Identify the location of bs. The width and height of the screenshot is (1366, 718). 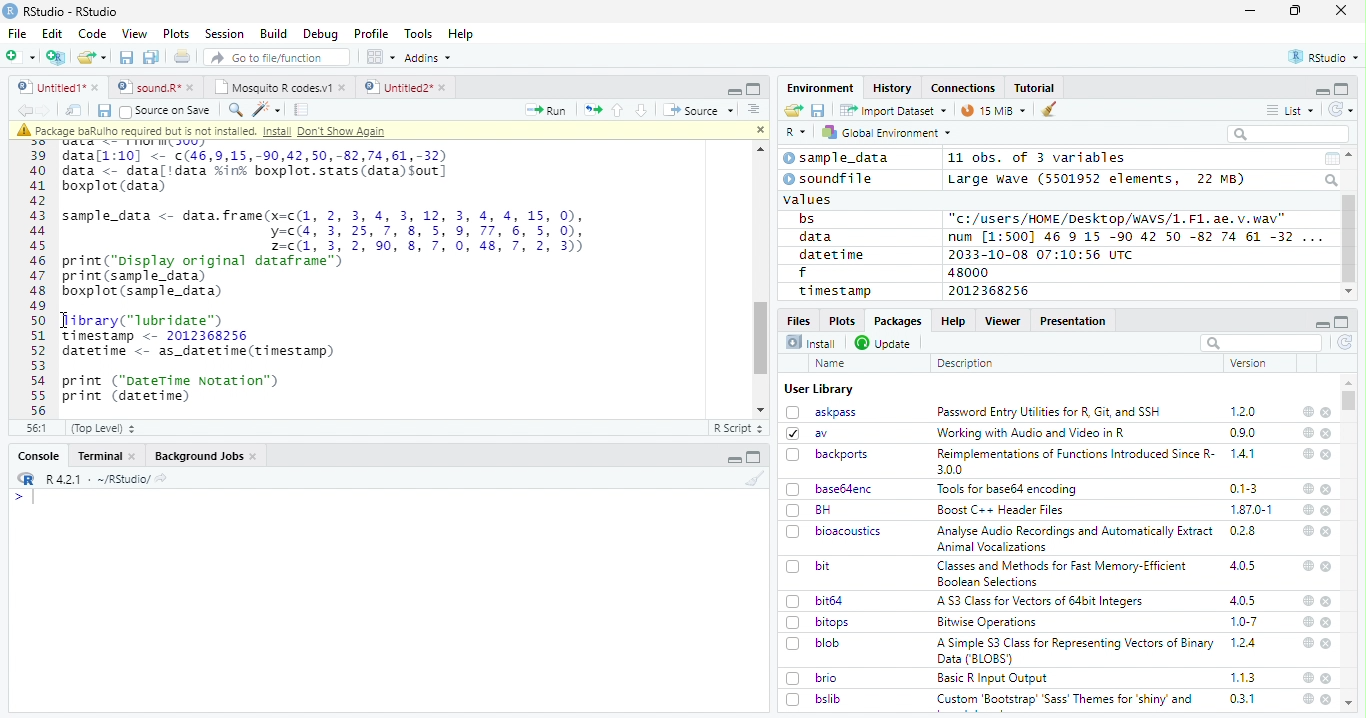
(807, 219).